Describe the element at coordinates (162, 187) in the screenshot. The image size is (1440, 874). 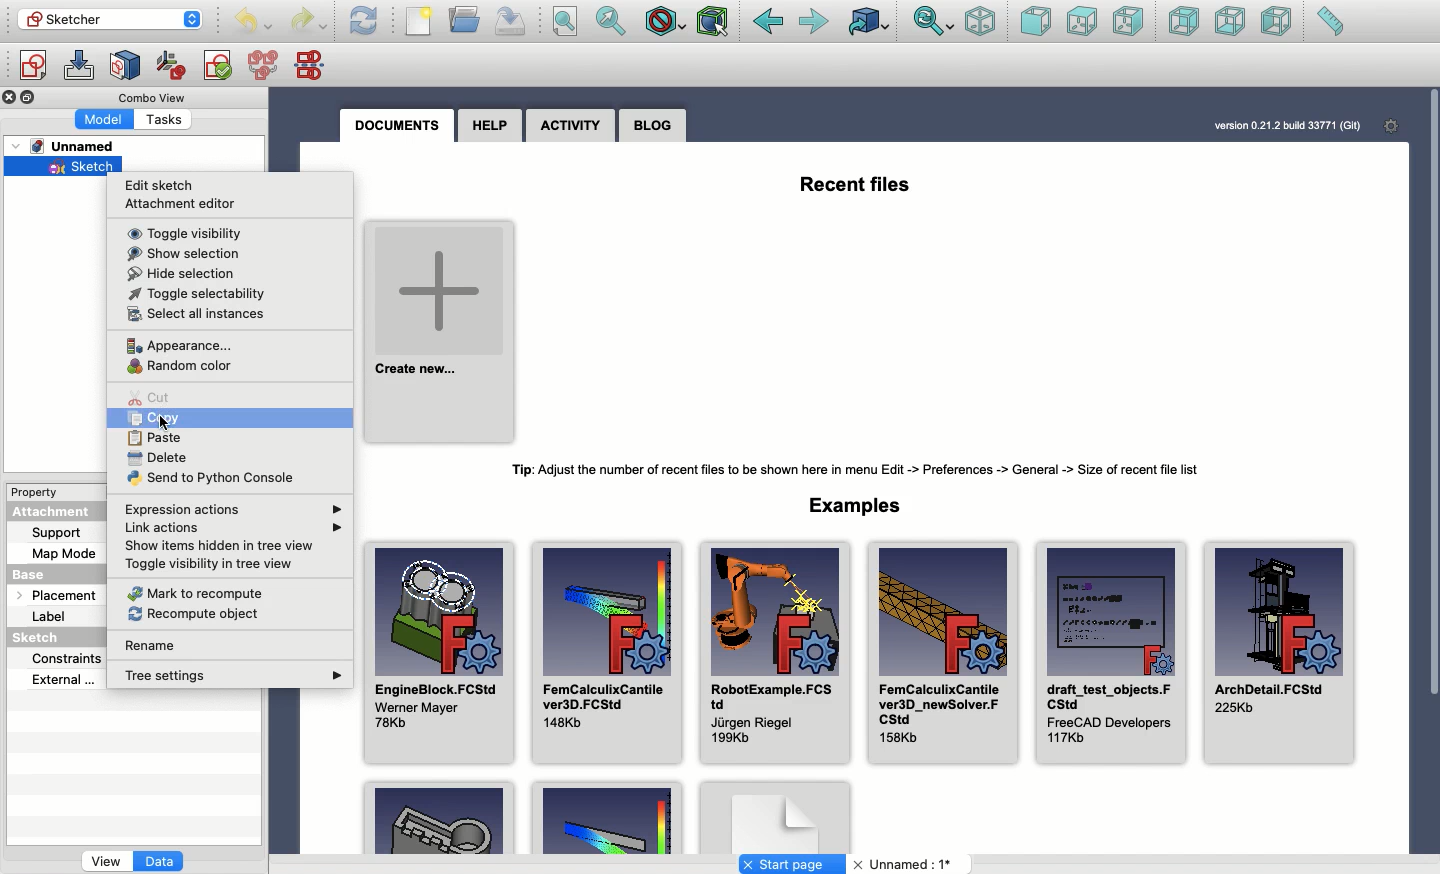
I see `Edit sketch` at that location.